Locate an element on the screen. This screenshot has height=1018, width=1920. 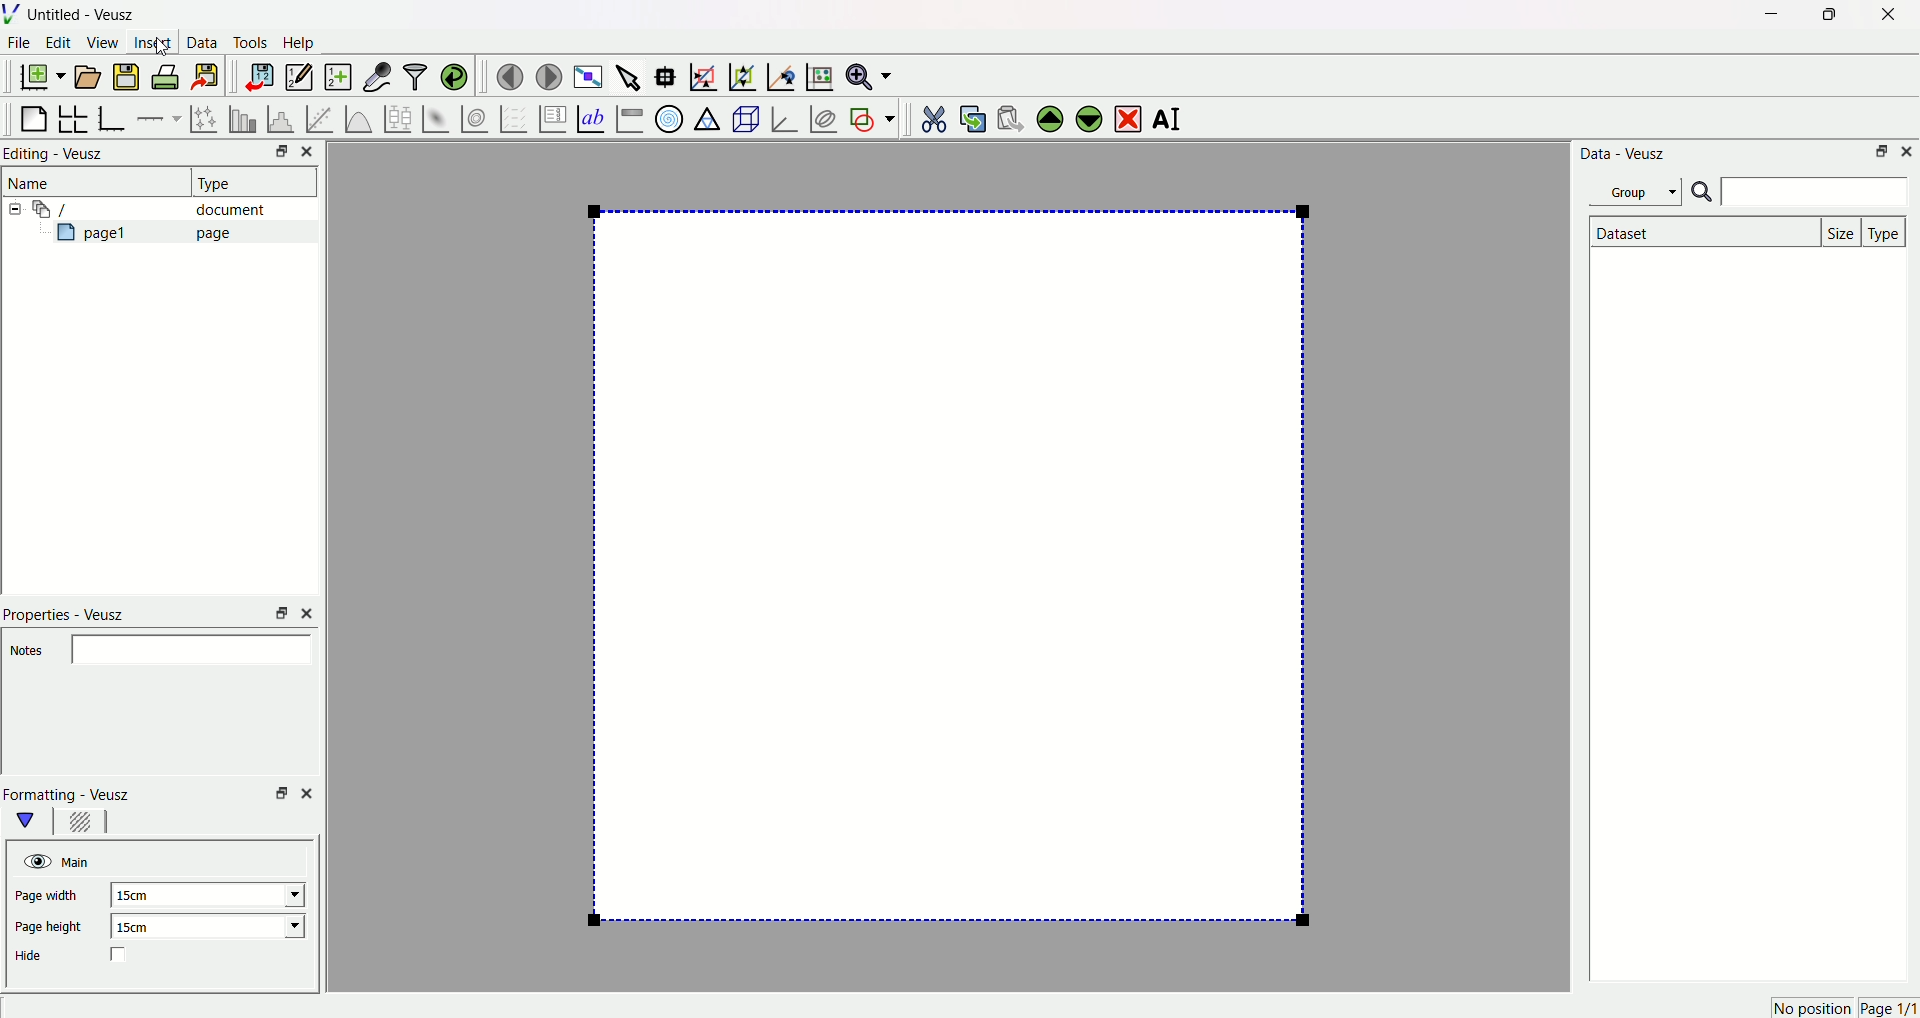
Main is located at coordinates (79, 861).